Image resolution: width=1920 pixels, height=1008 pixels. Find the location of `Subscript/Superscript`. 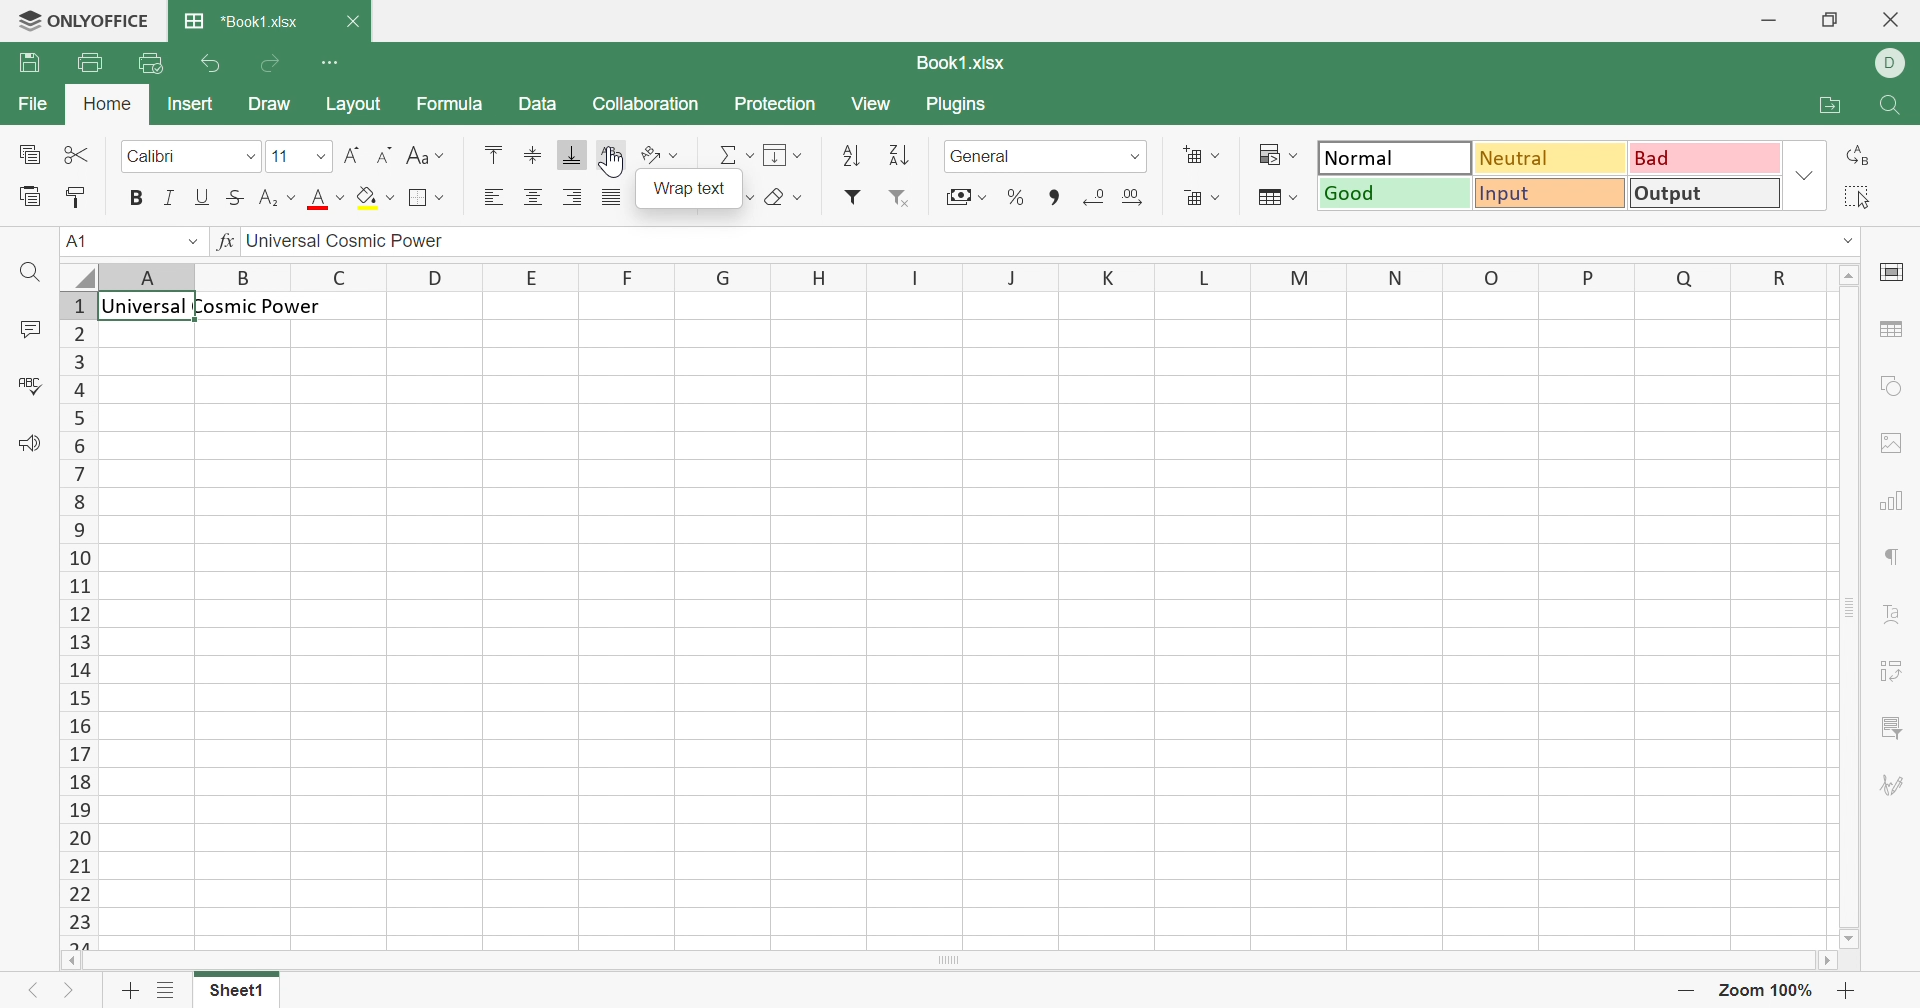

Subscript/Superscript is located at coordinates (277, 198).